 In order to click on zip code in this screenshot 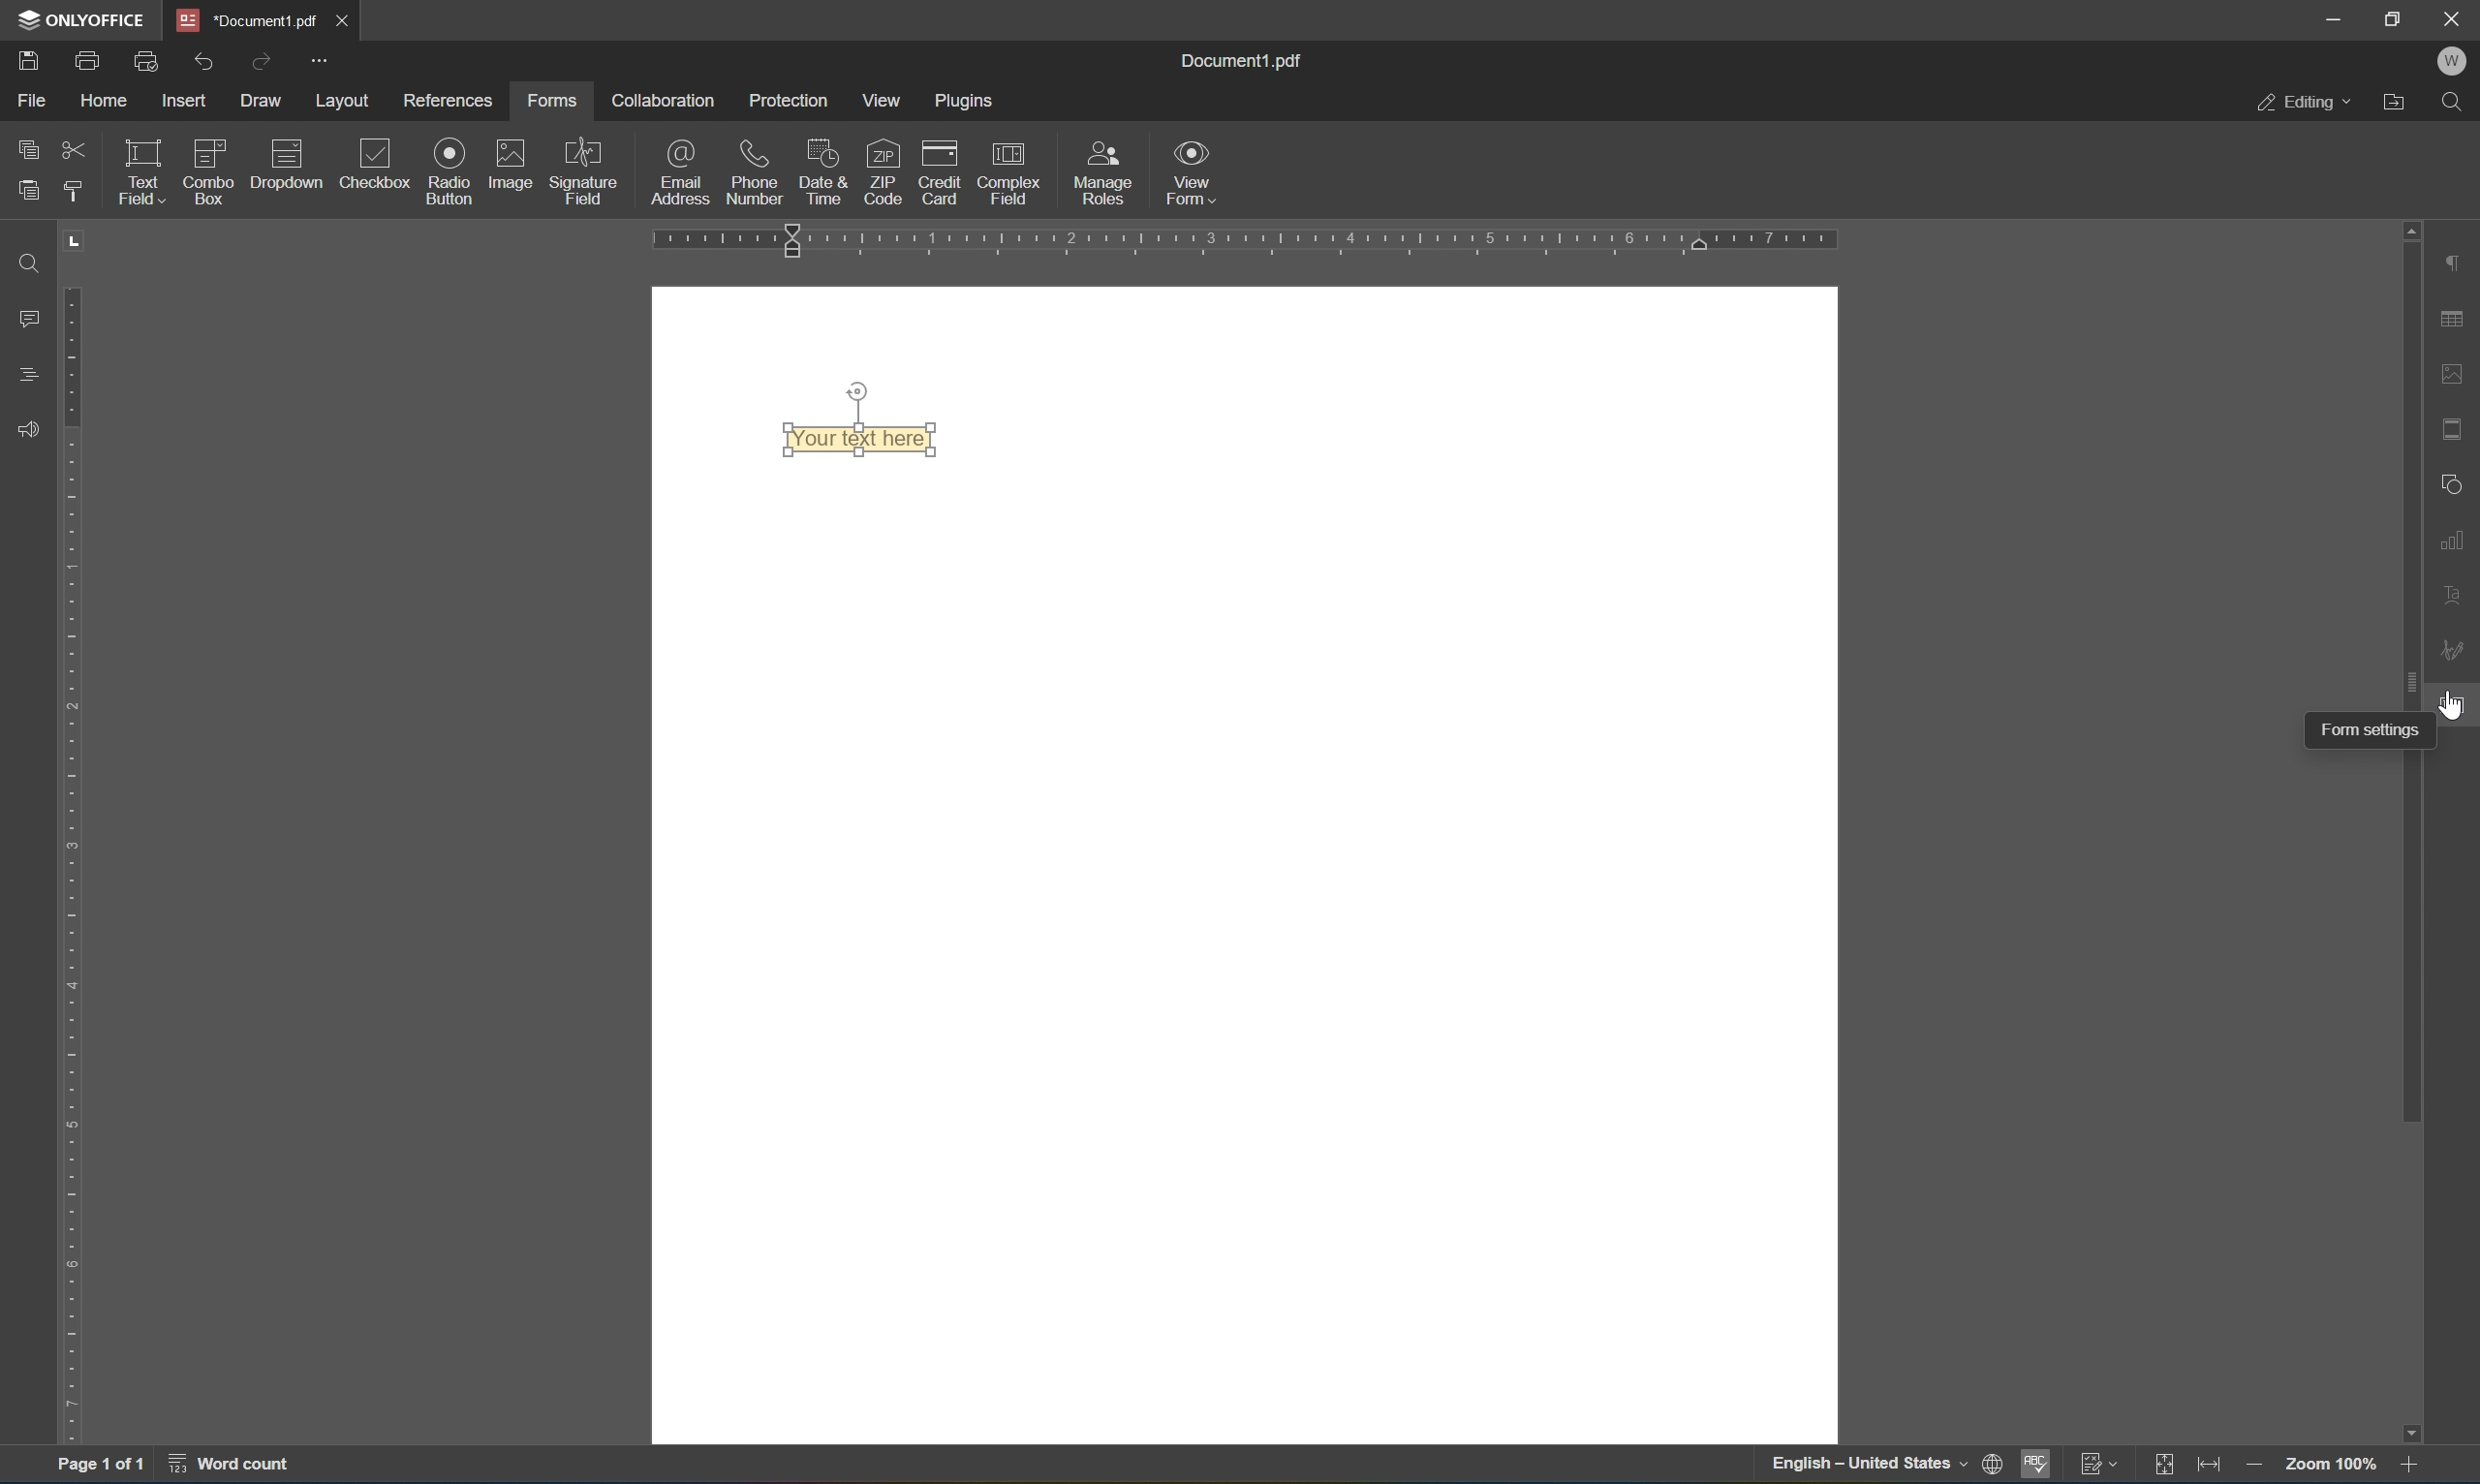, I will do `click(883, 171)`.